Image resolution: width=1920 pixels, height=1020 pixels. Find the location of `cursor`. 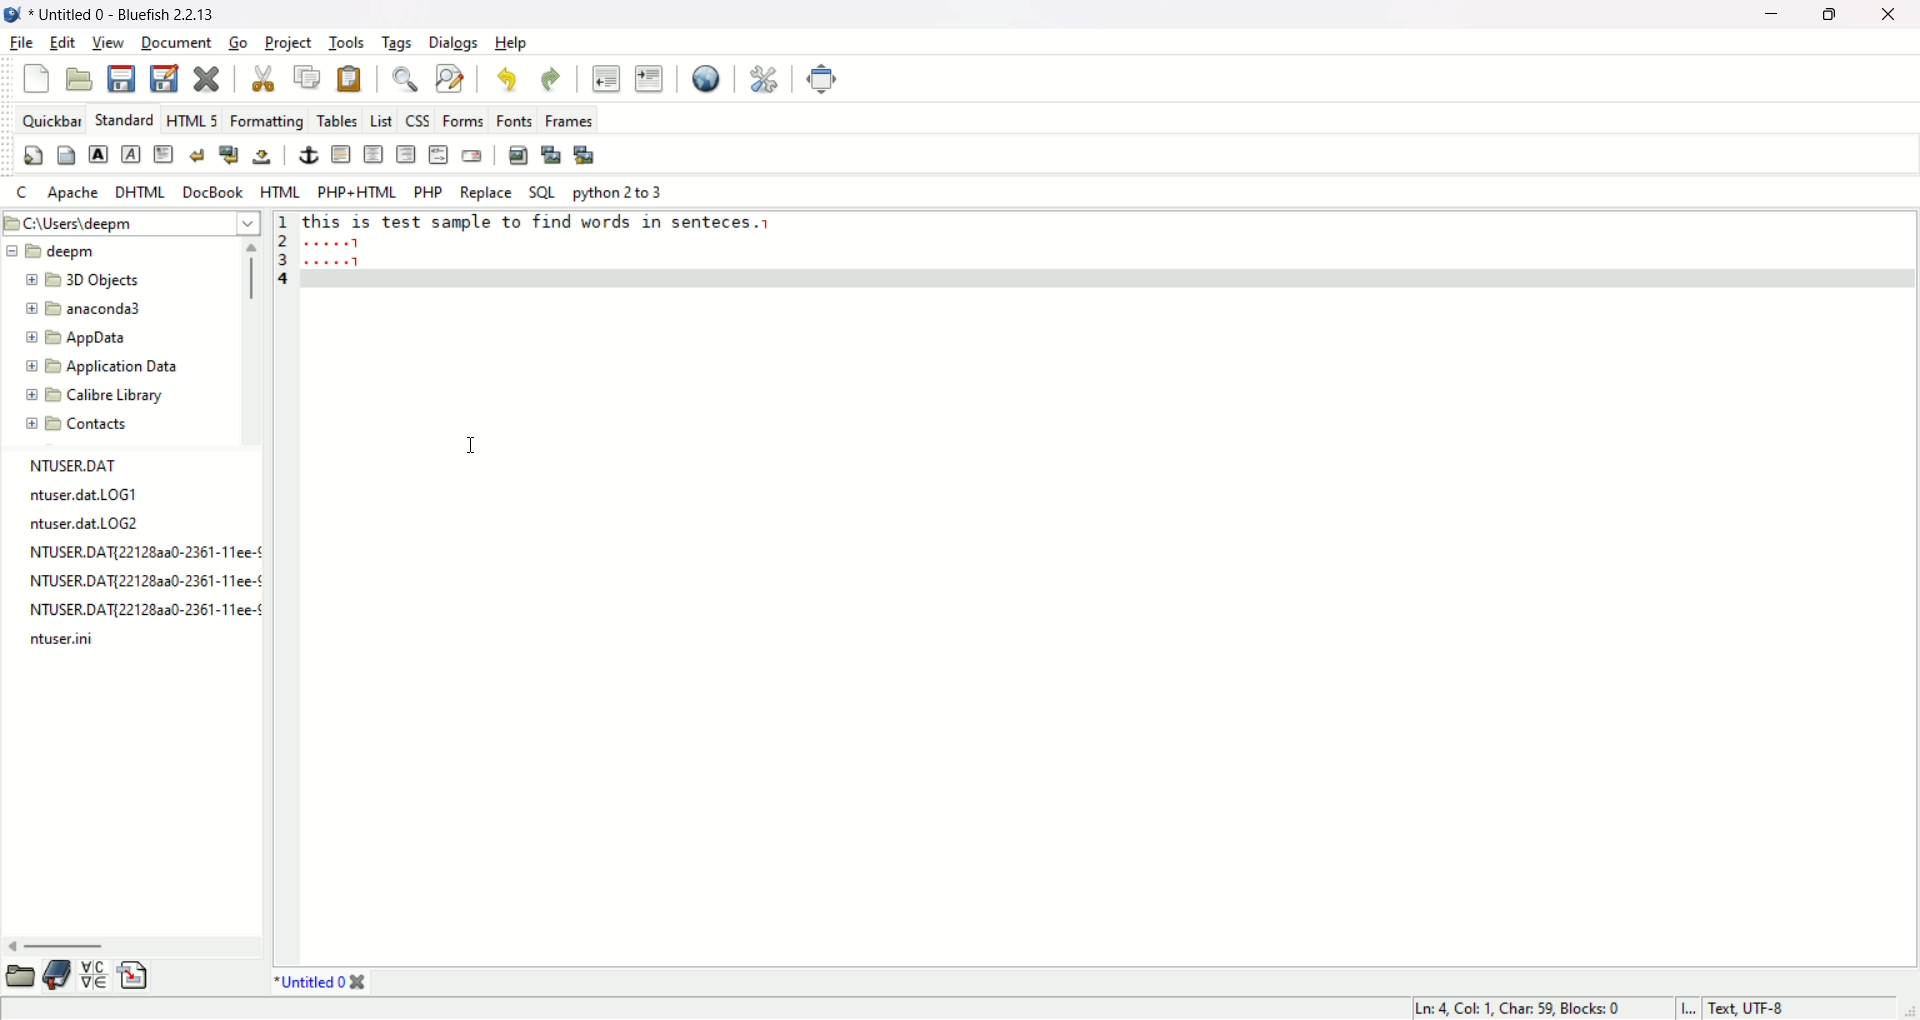

cursor is located at coordinates (472, 444).